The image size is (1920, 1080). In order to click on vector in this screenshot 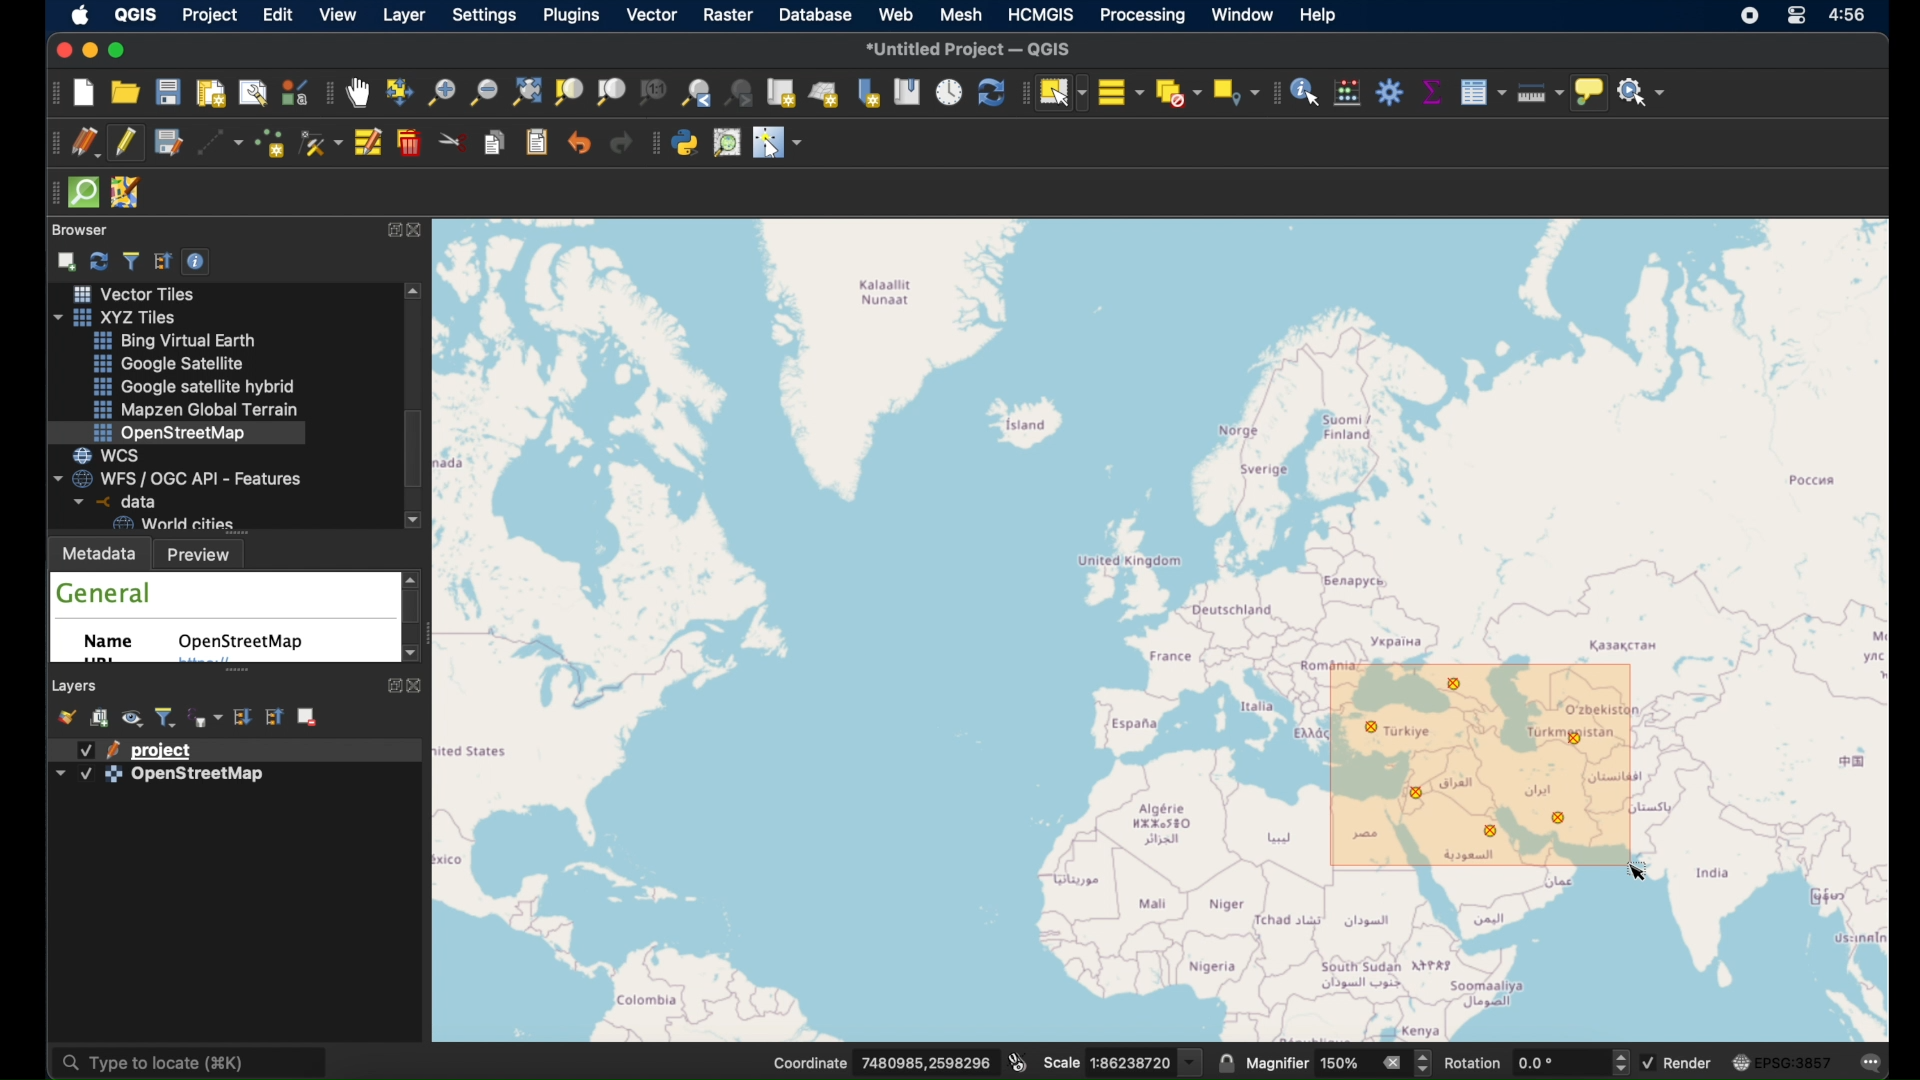, I will do `click(652, 16)`.